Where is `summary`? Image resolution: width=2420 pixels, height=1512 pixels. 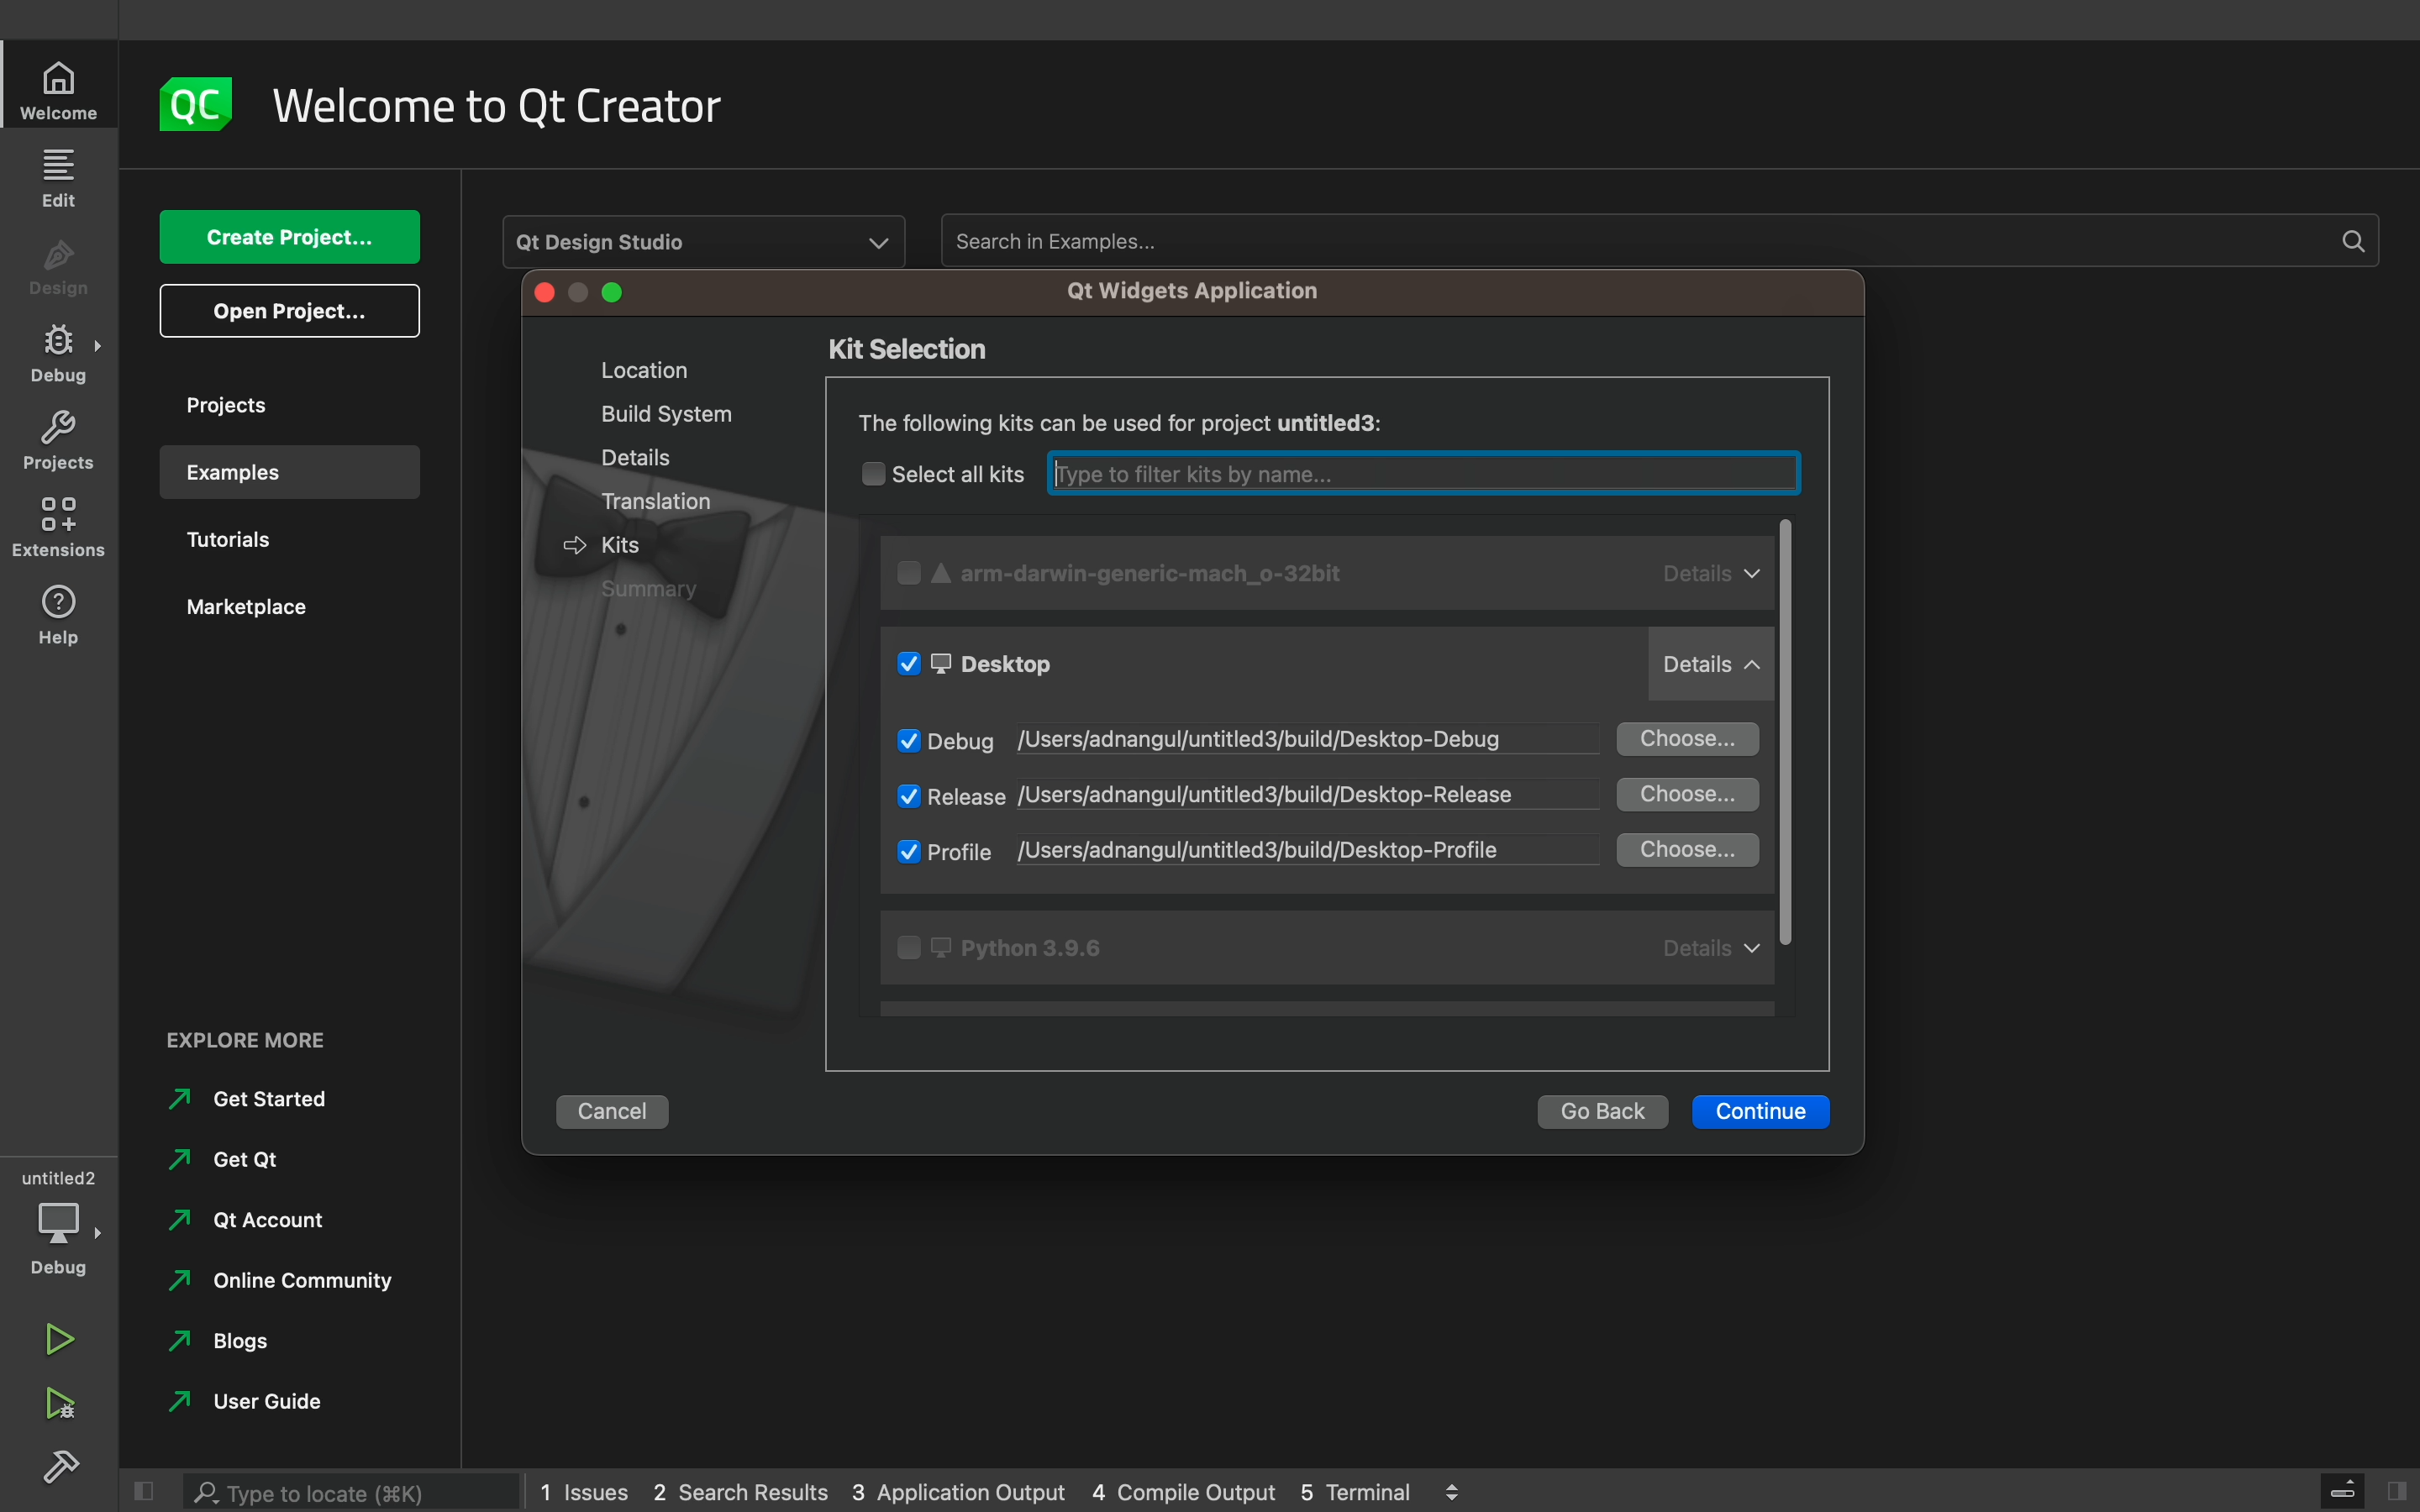 summary is located at coordinates (663, 591).